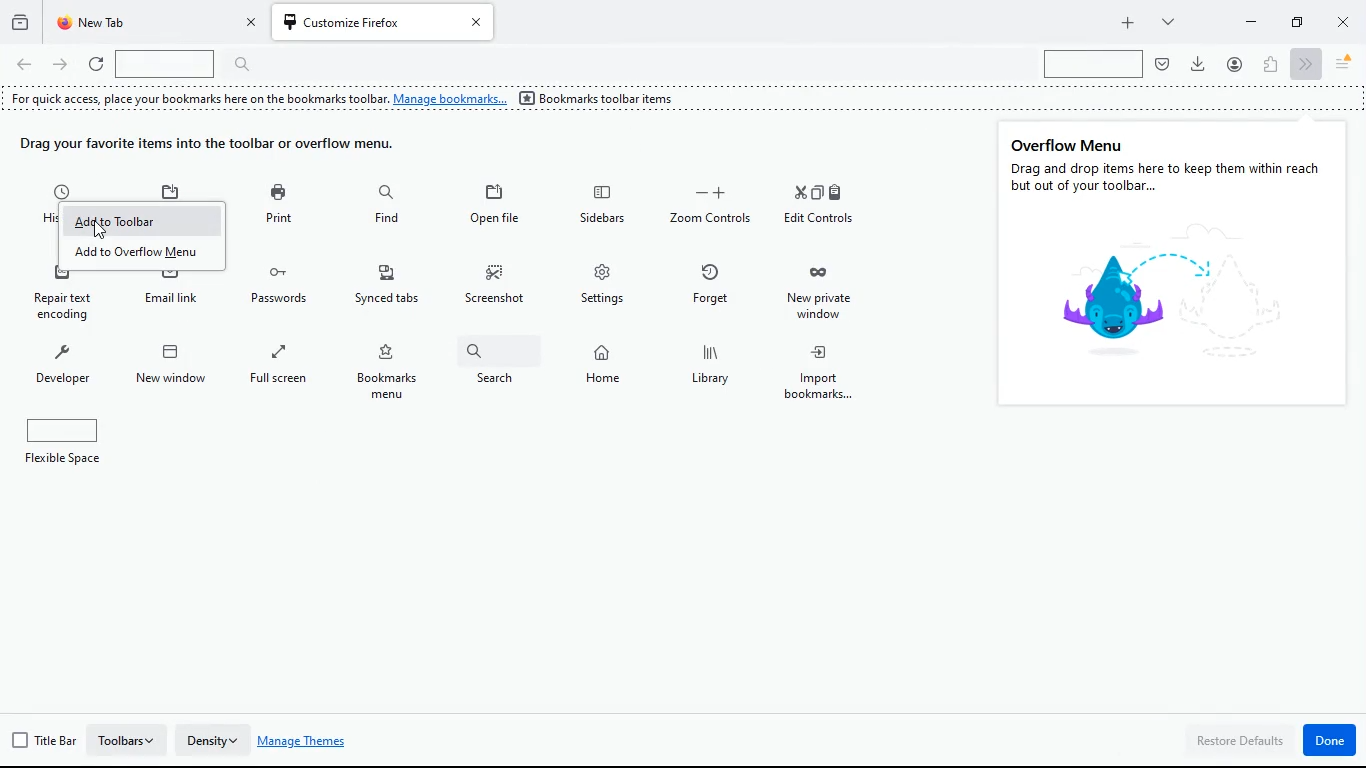 This screenshot has height=768, width=1366. I want to click on density, so click(214, 736).